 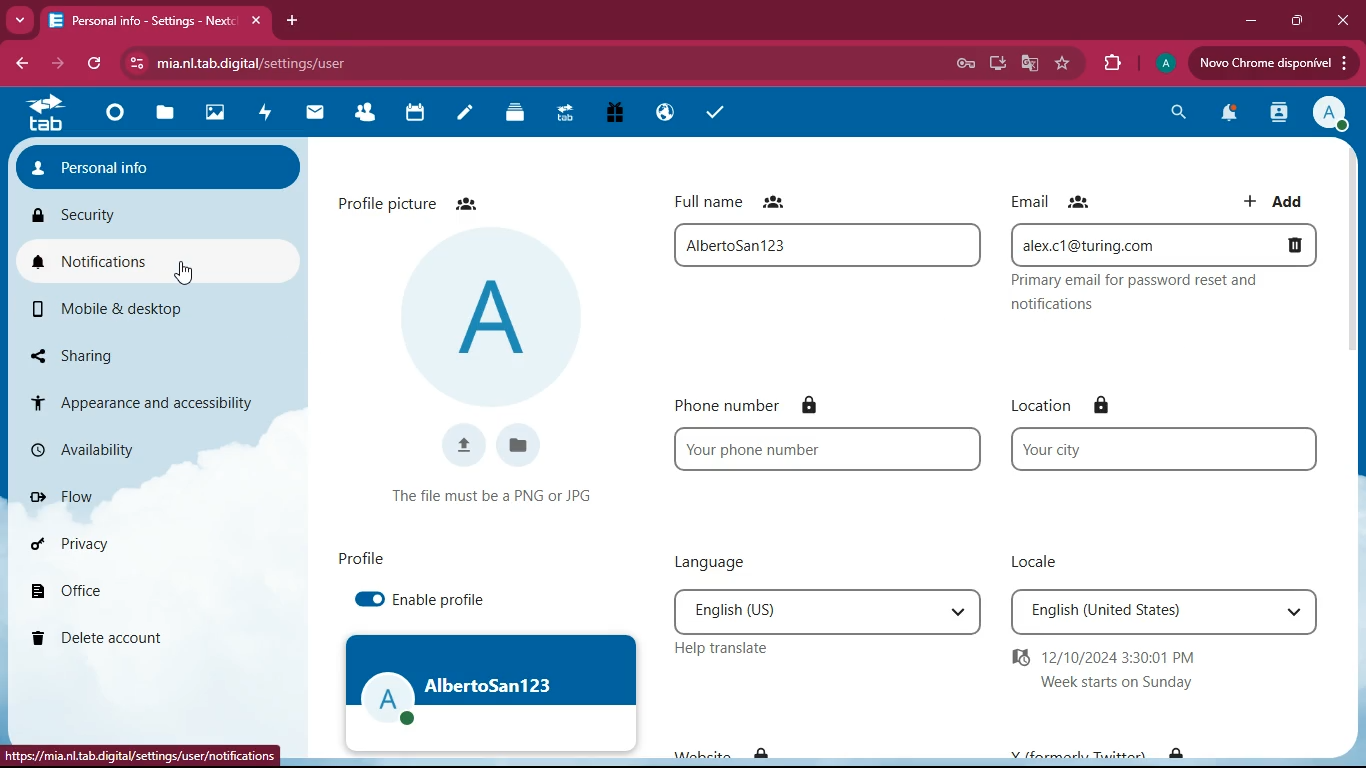 What do you see at coordinates (157, 168) in the screenshot?
I see `personal info` at bounding box center [157, 168].